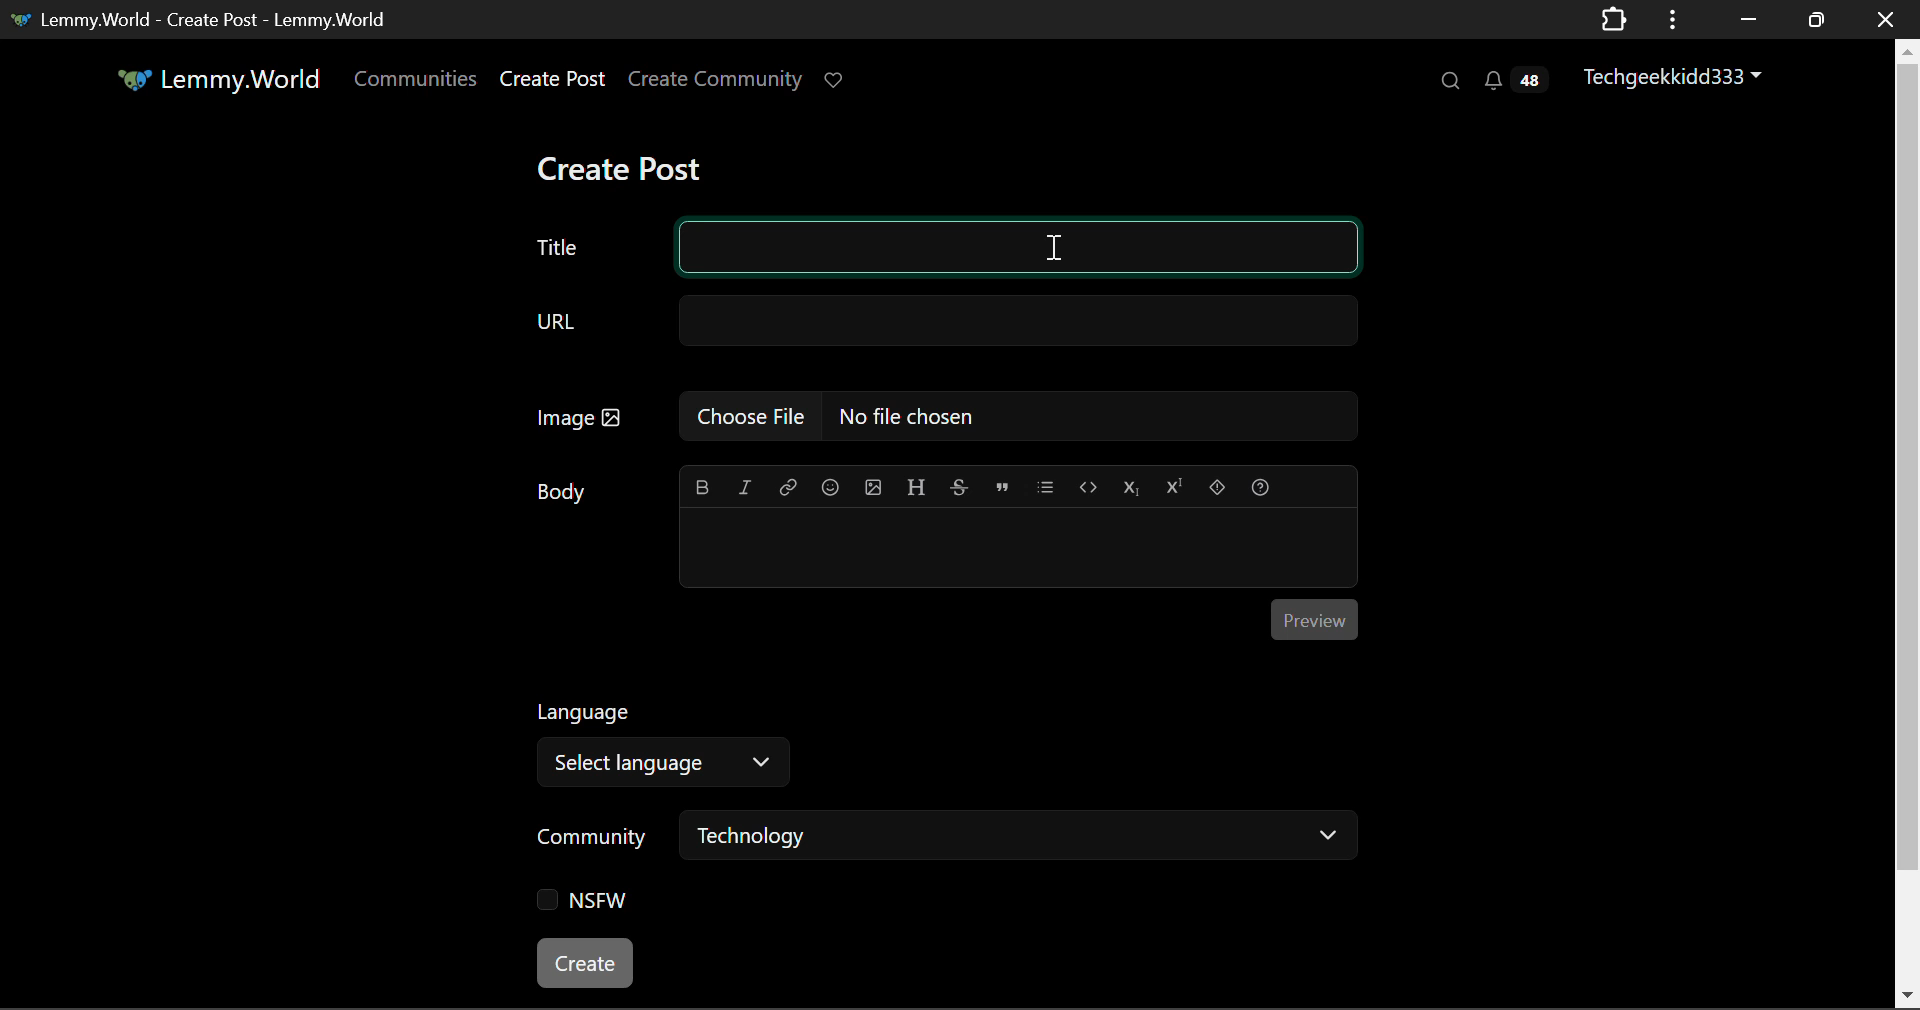  I want to click on strikethrough, so click(960, 486).